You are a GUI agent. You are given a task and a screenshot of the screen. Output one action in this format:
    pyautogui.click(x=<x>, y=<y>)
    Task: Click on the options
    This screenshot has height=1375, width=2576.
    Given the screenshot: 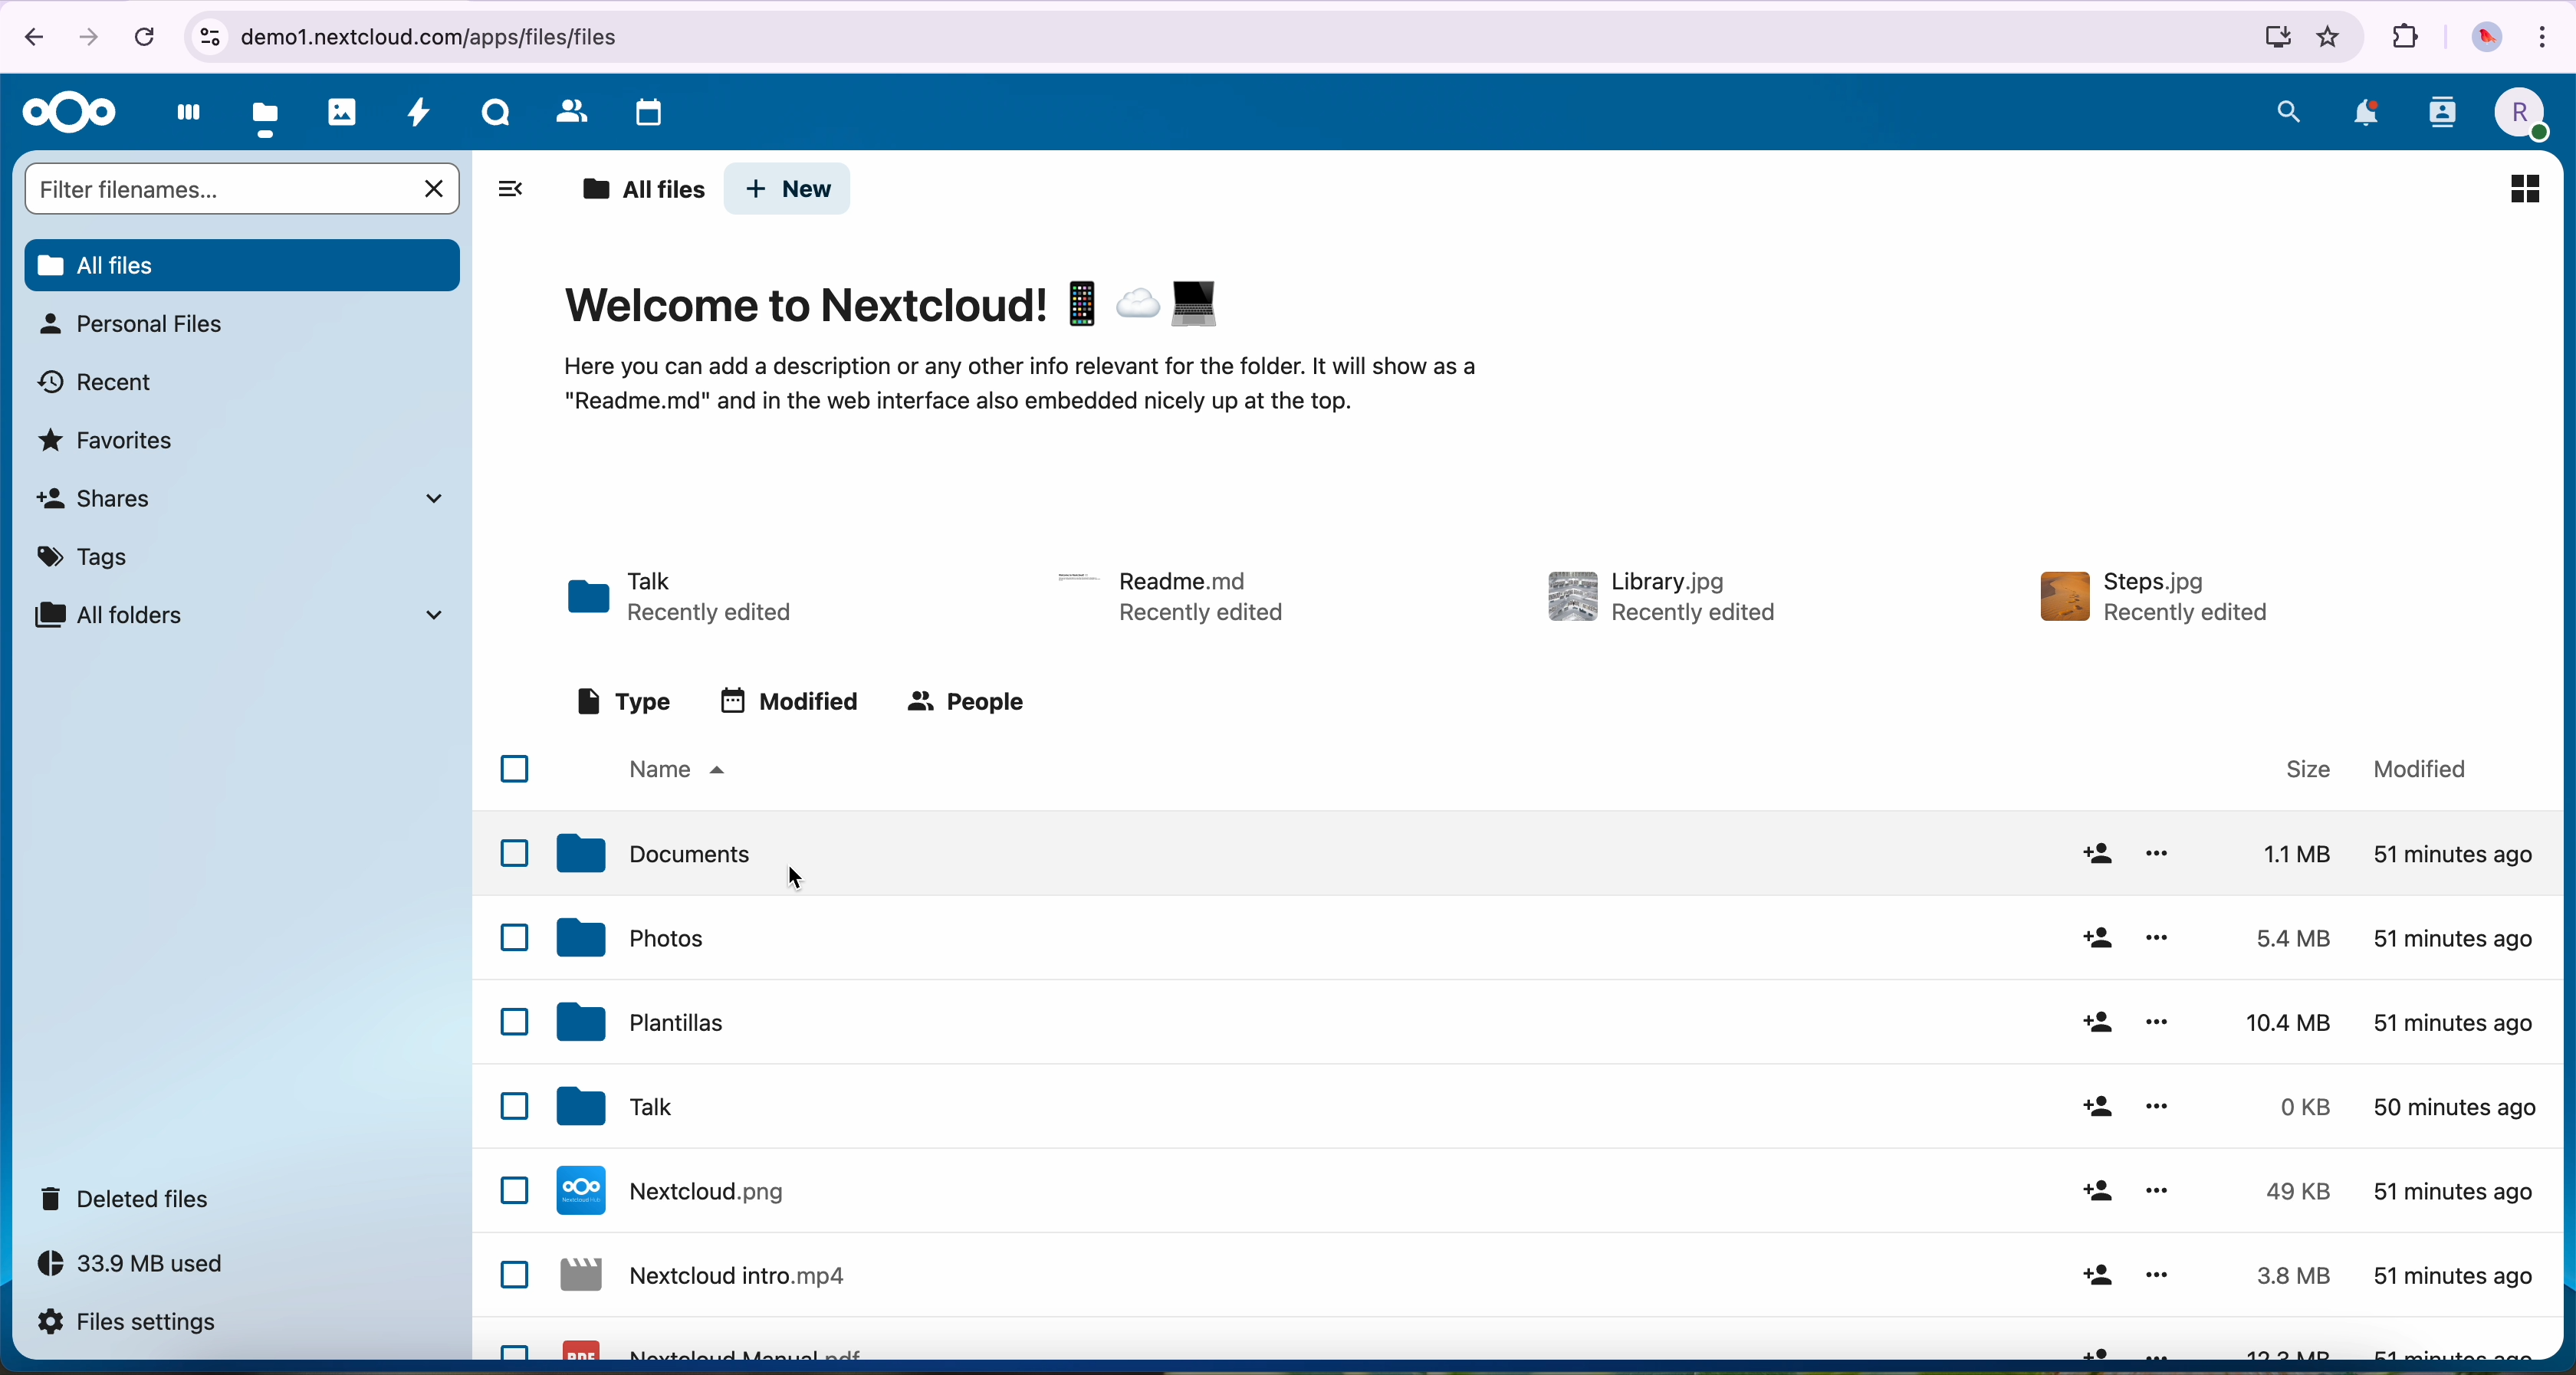 What is the action you would take?
    pyautogui.click(x=2158, y=854)
    